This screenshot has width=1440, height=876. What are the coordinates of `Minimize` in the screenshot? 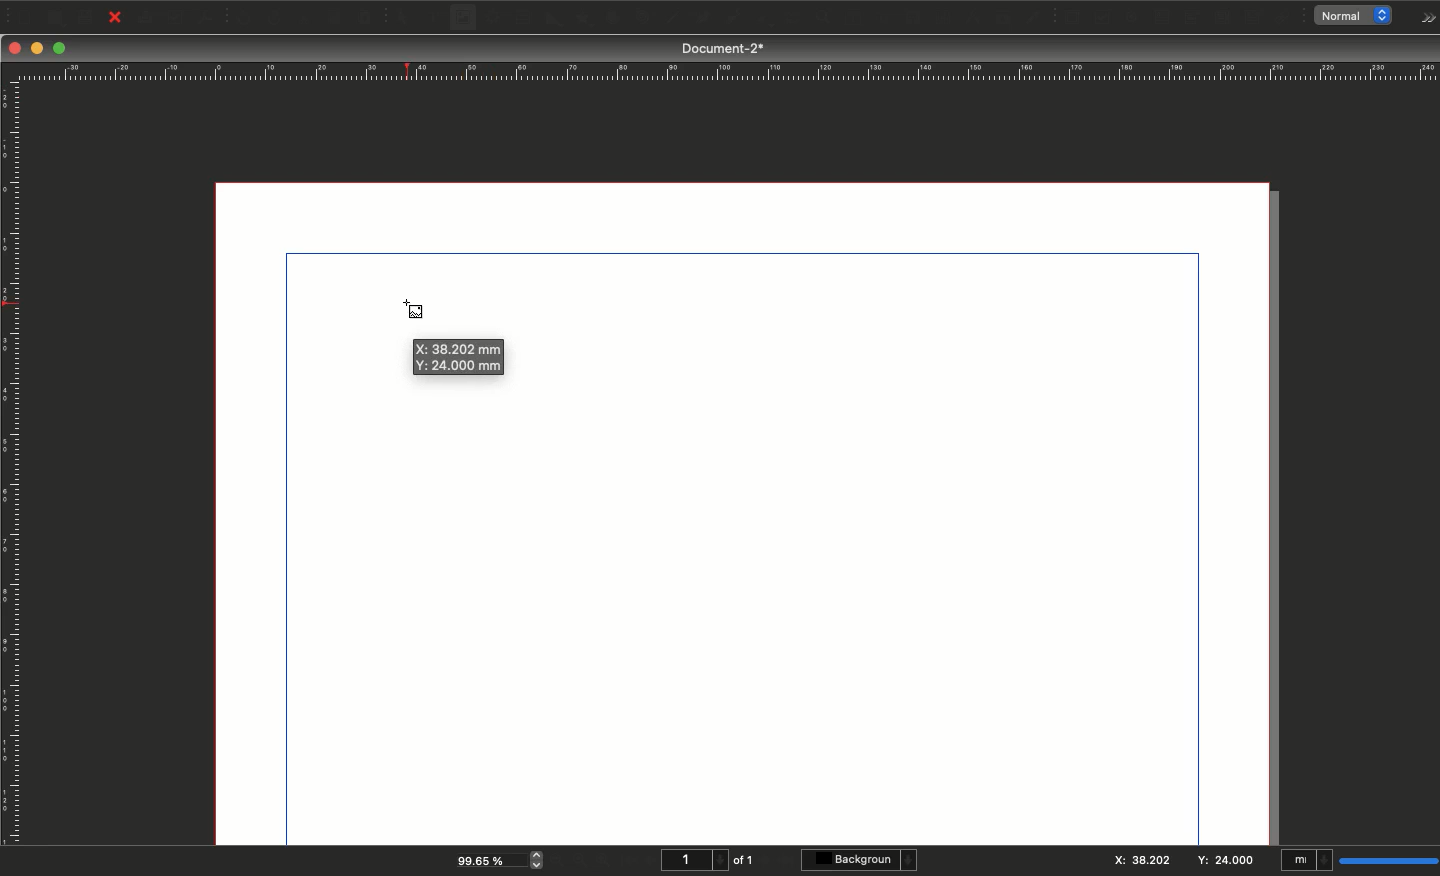 It's located at (39, 49).